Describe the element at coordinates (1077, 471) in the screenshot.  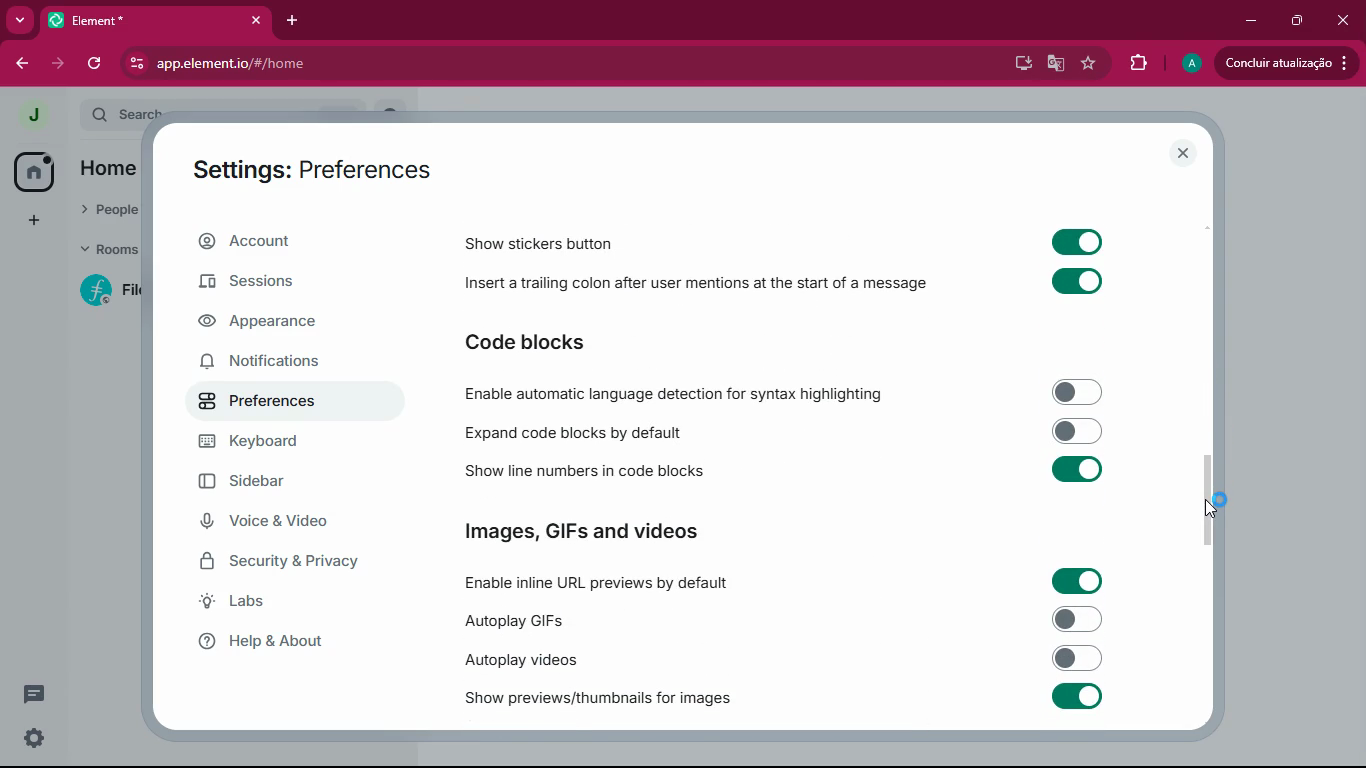
I see `Toggle on` at that location.